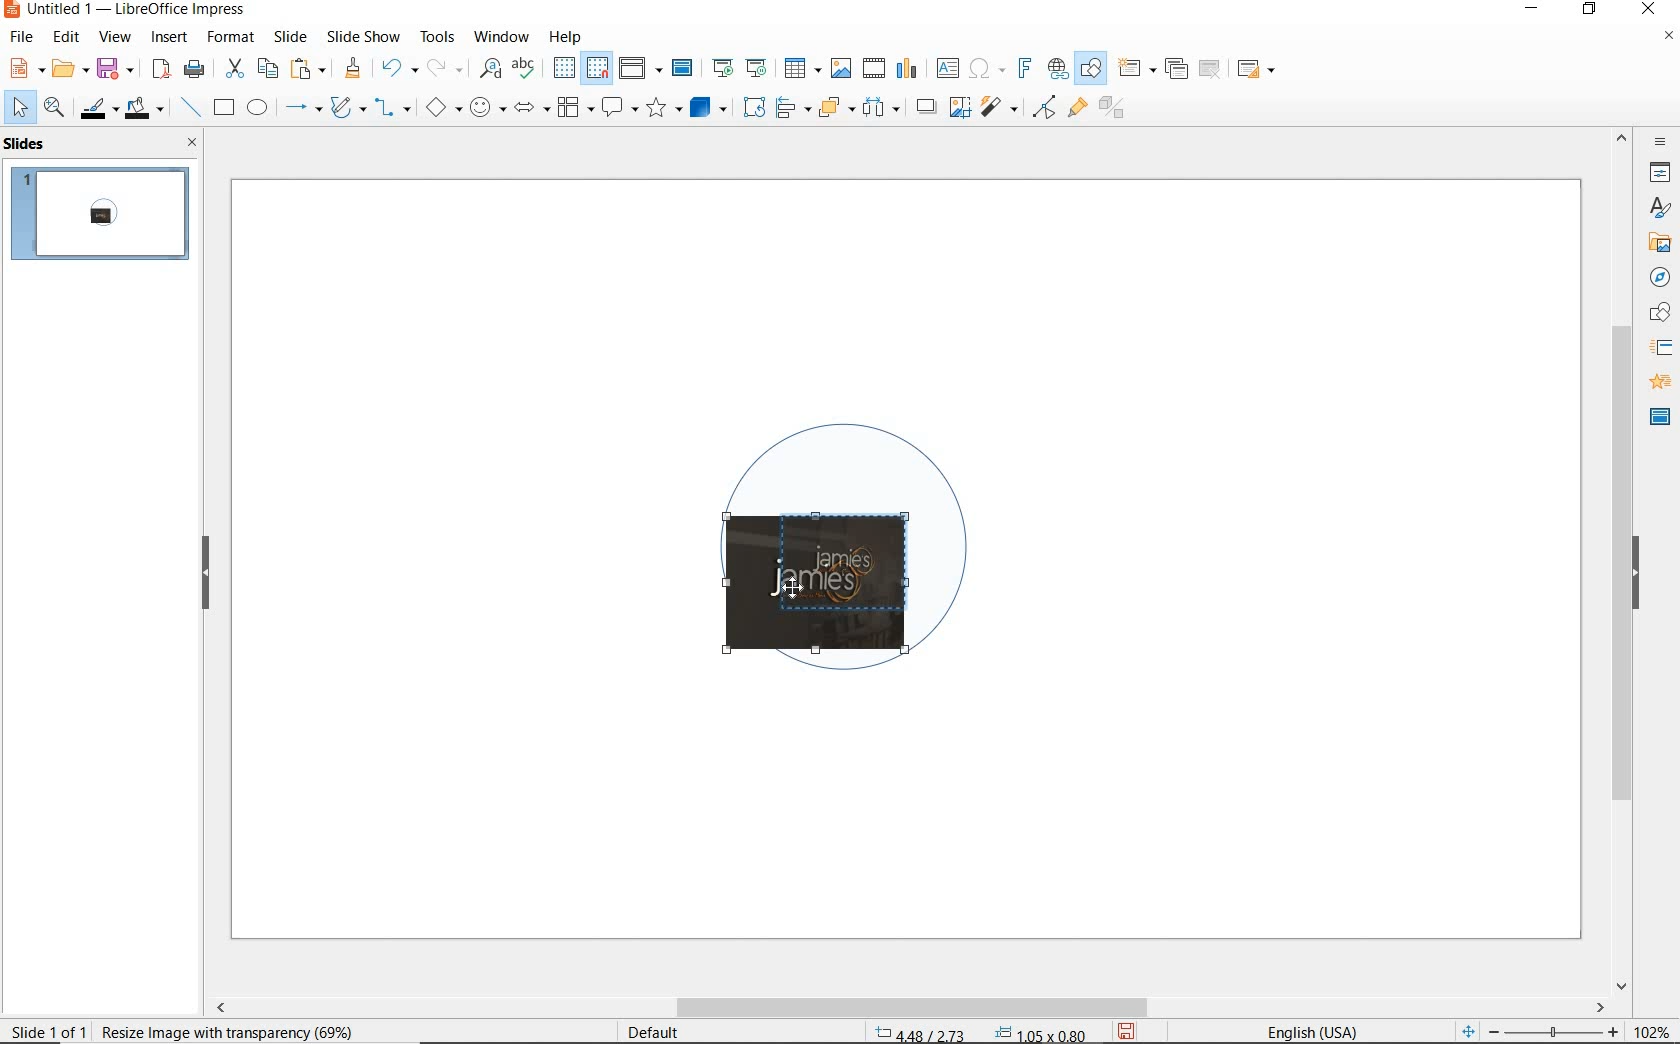  What do you see at coordinates (1658, 142) in the screenshot?
I see `sidebar settings` at bounding box center [1658, 142].